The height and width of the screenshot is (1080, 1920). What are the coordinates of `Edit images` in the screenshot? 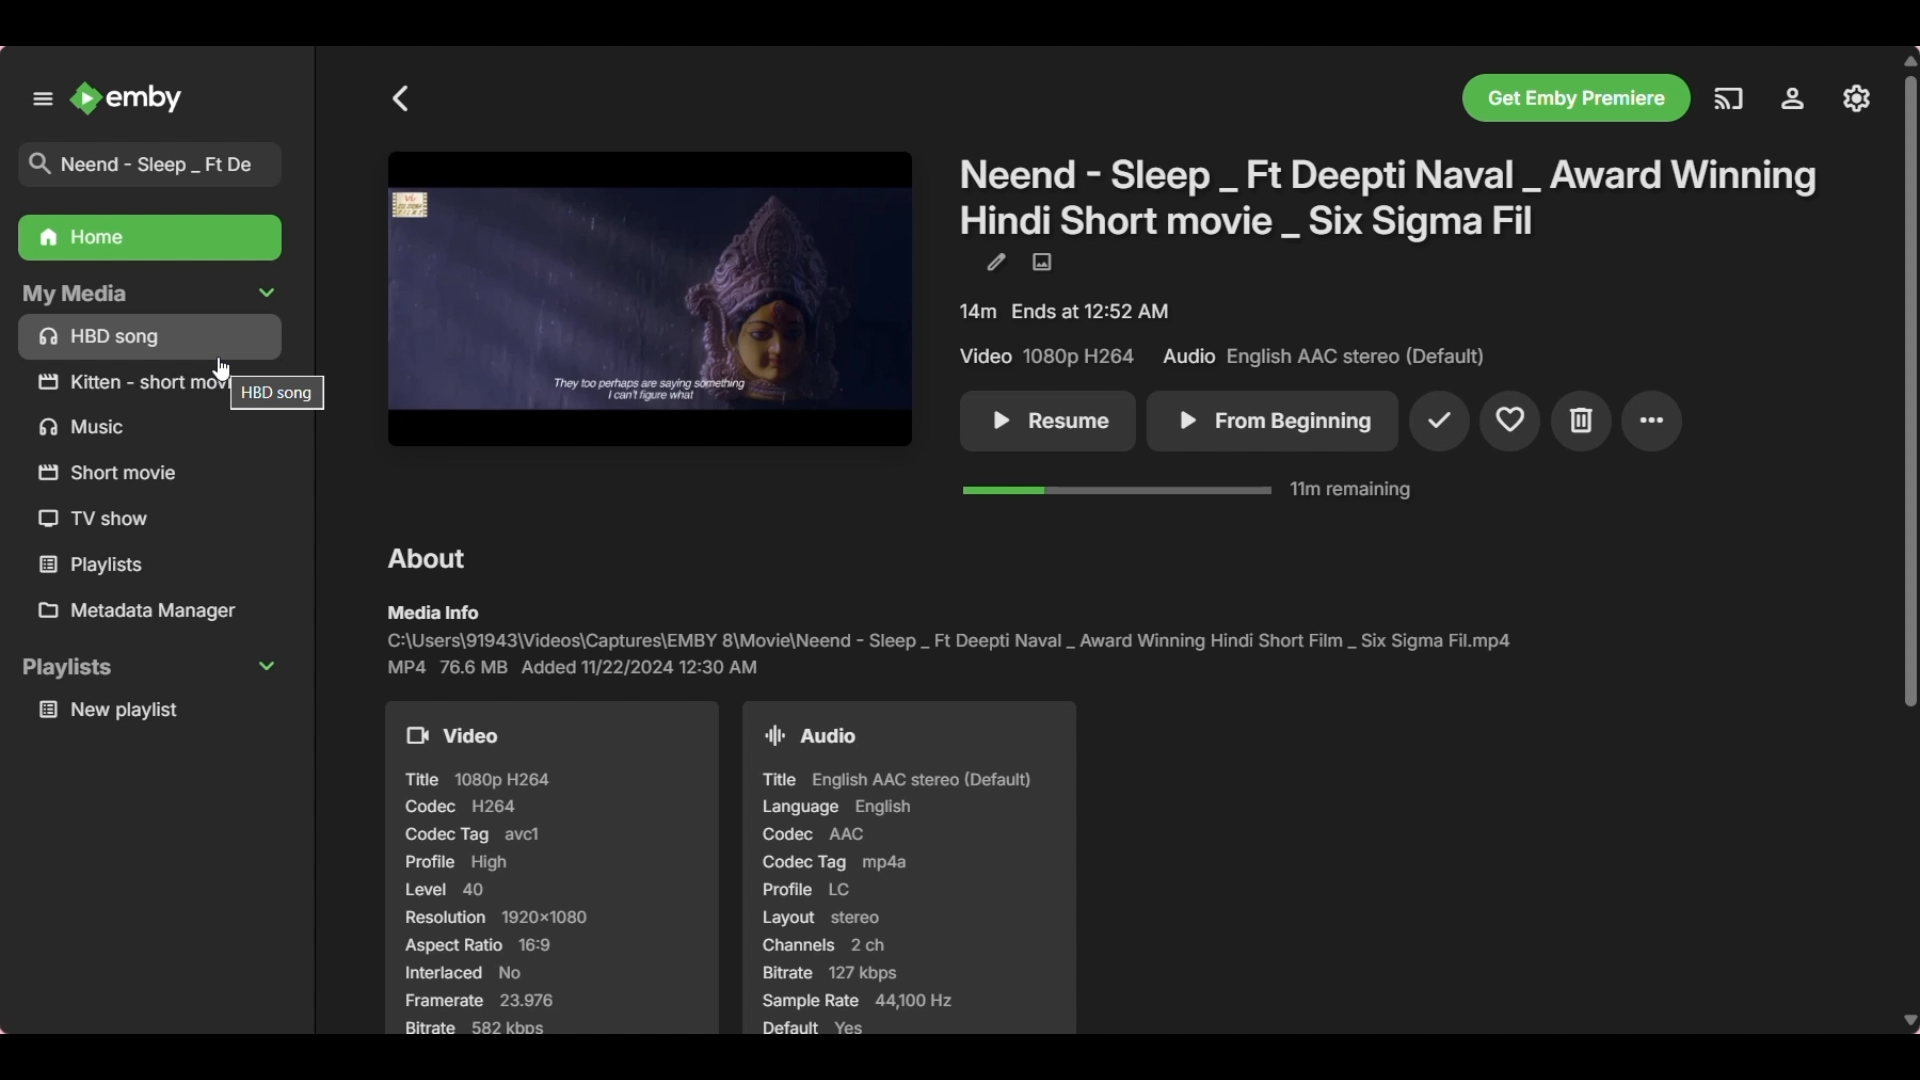 It's located at (1041, 263).